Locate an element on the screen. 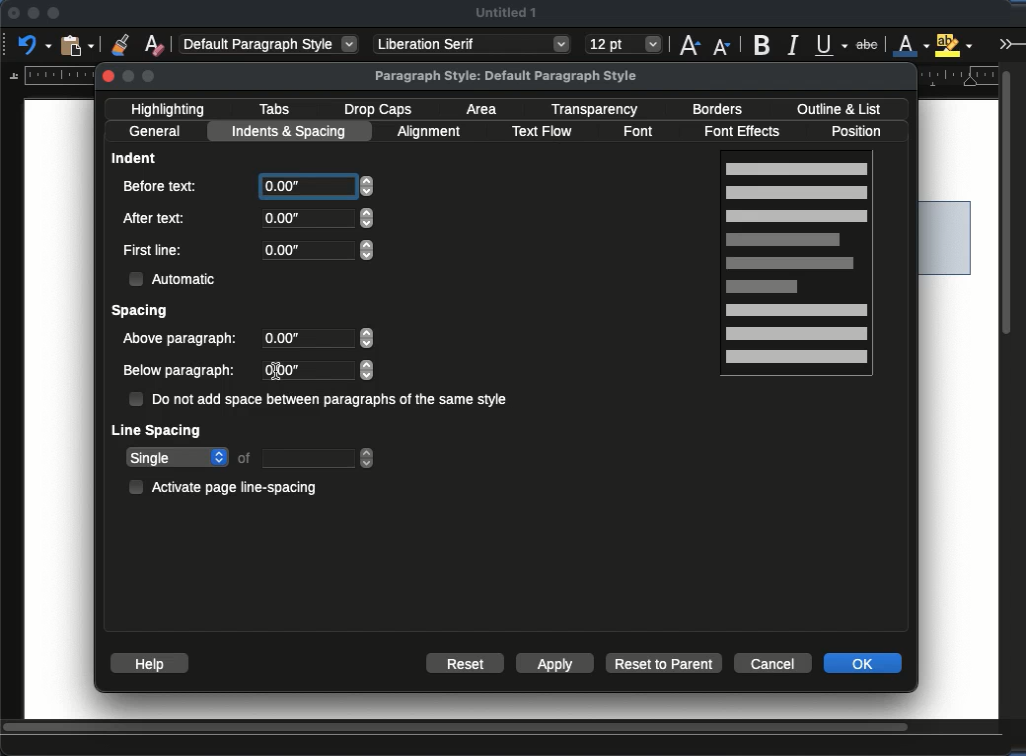 The width and height of the screenshot is (1026, 756). drop caps is located at coordinates (378, 111).